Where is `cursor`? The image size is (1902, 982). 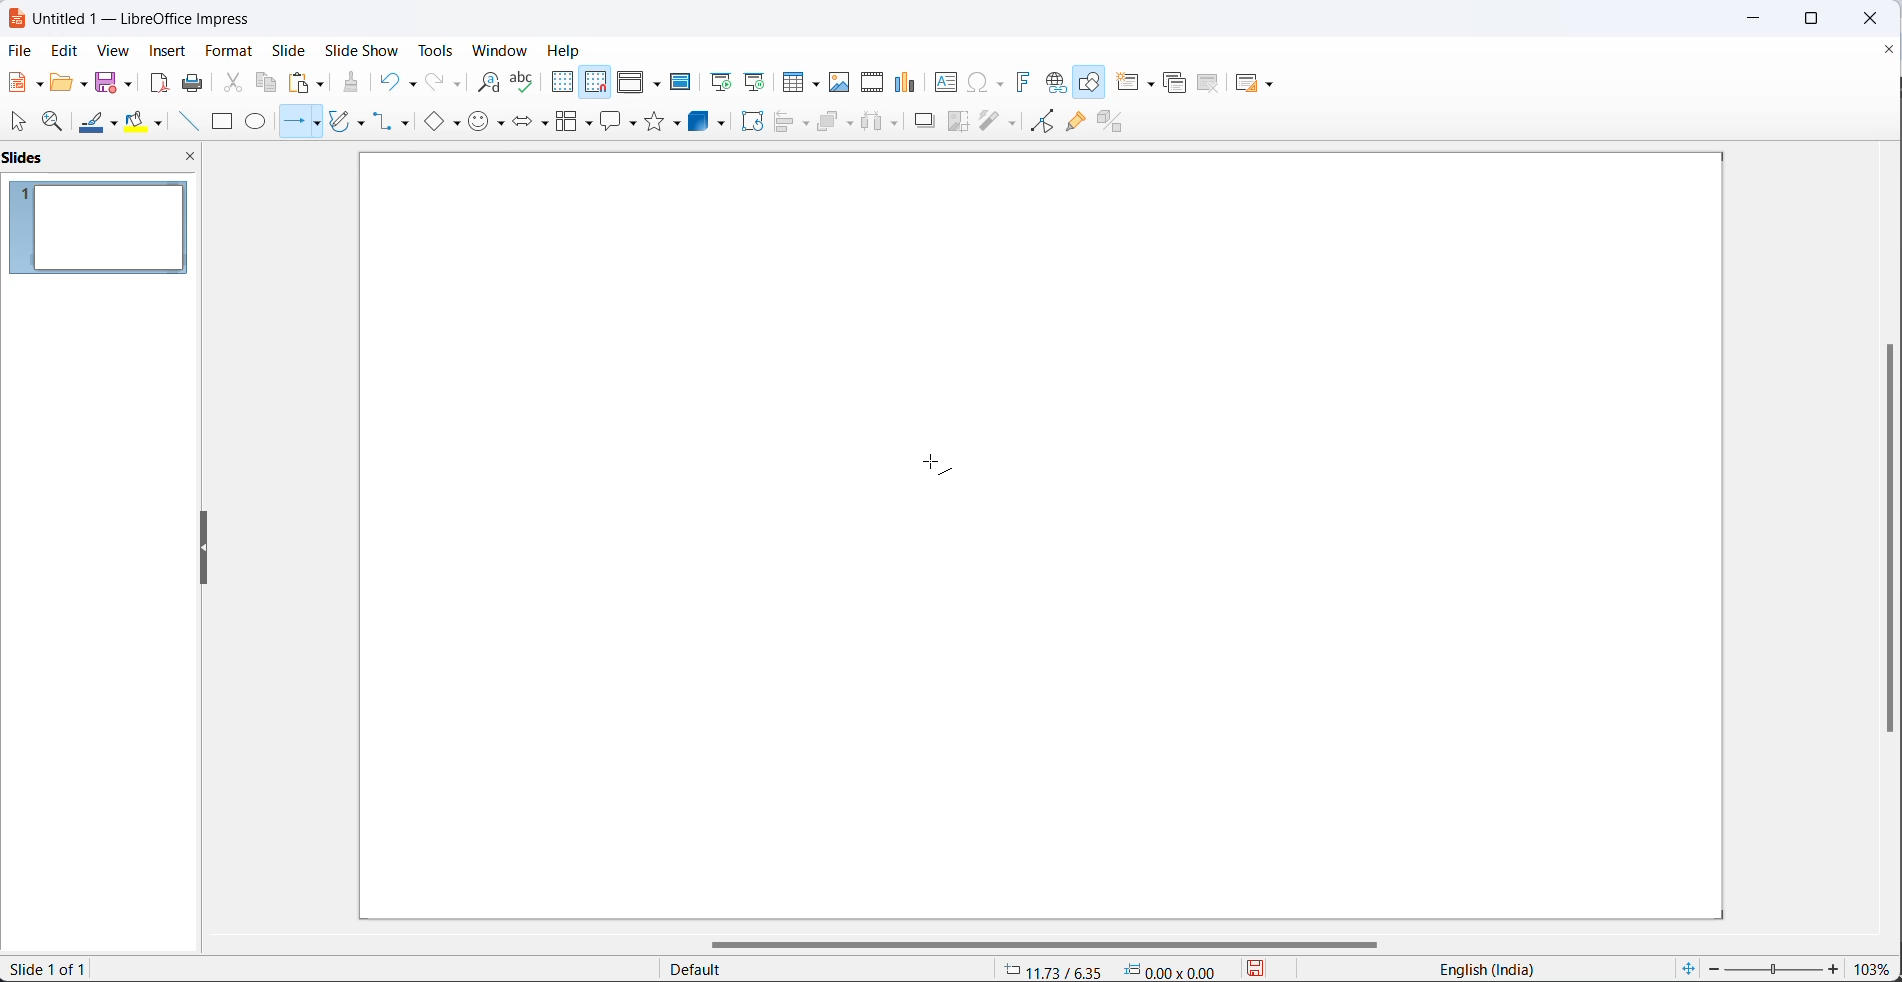
cursor is located at coordinates (937, 463).